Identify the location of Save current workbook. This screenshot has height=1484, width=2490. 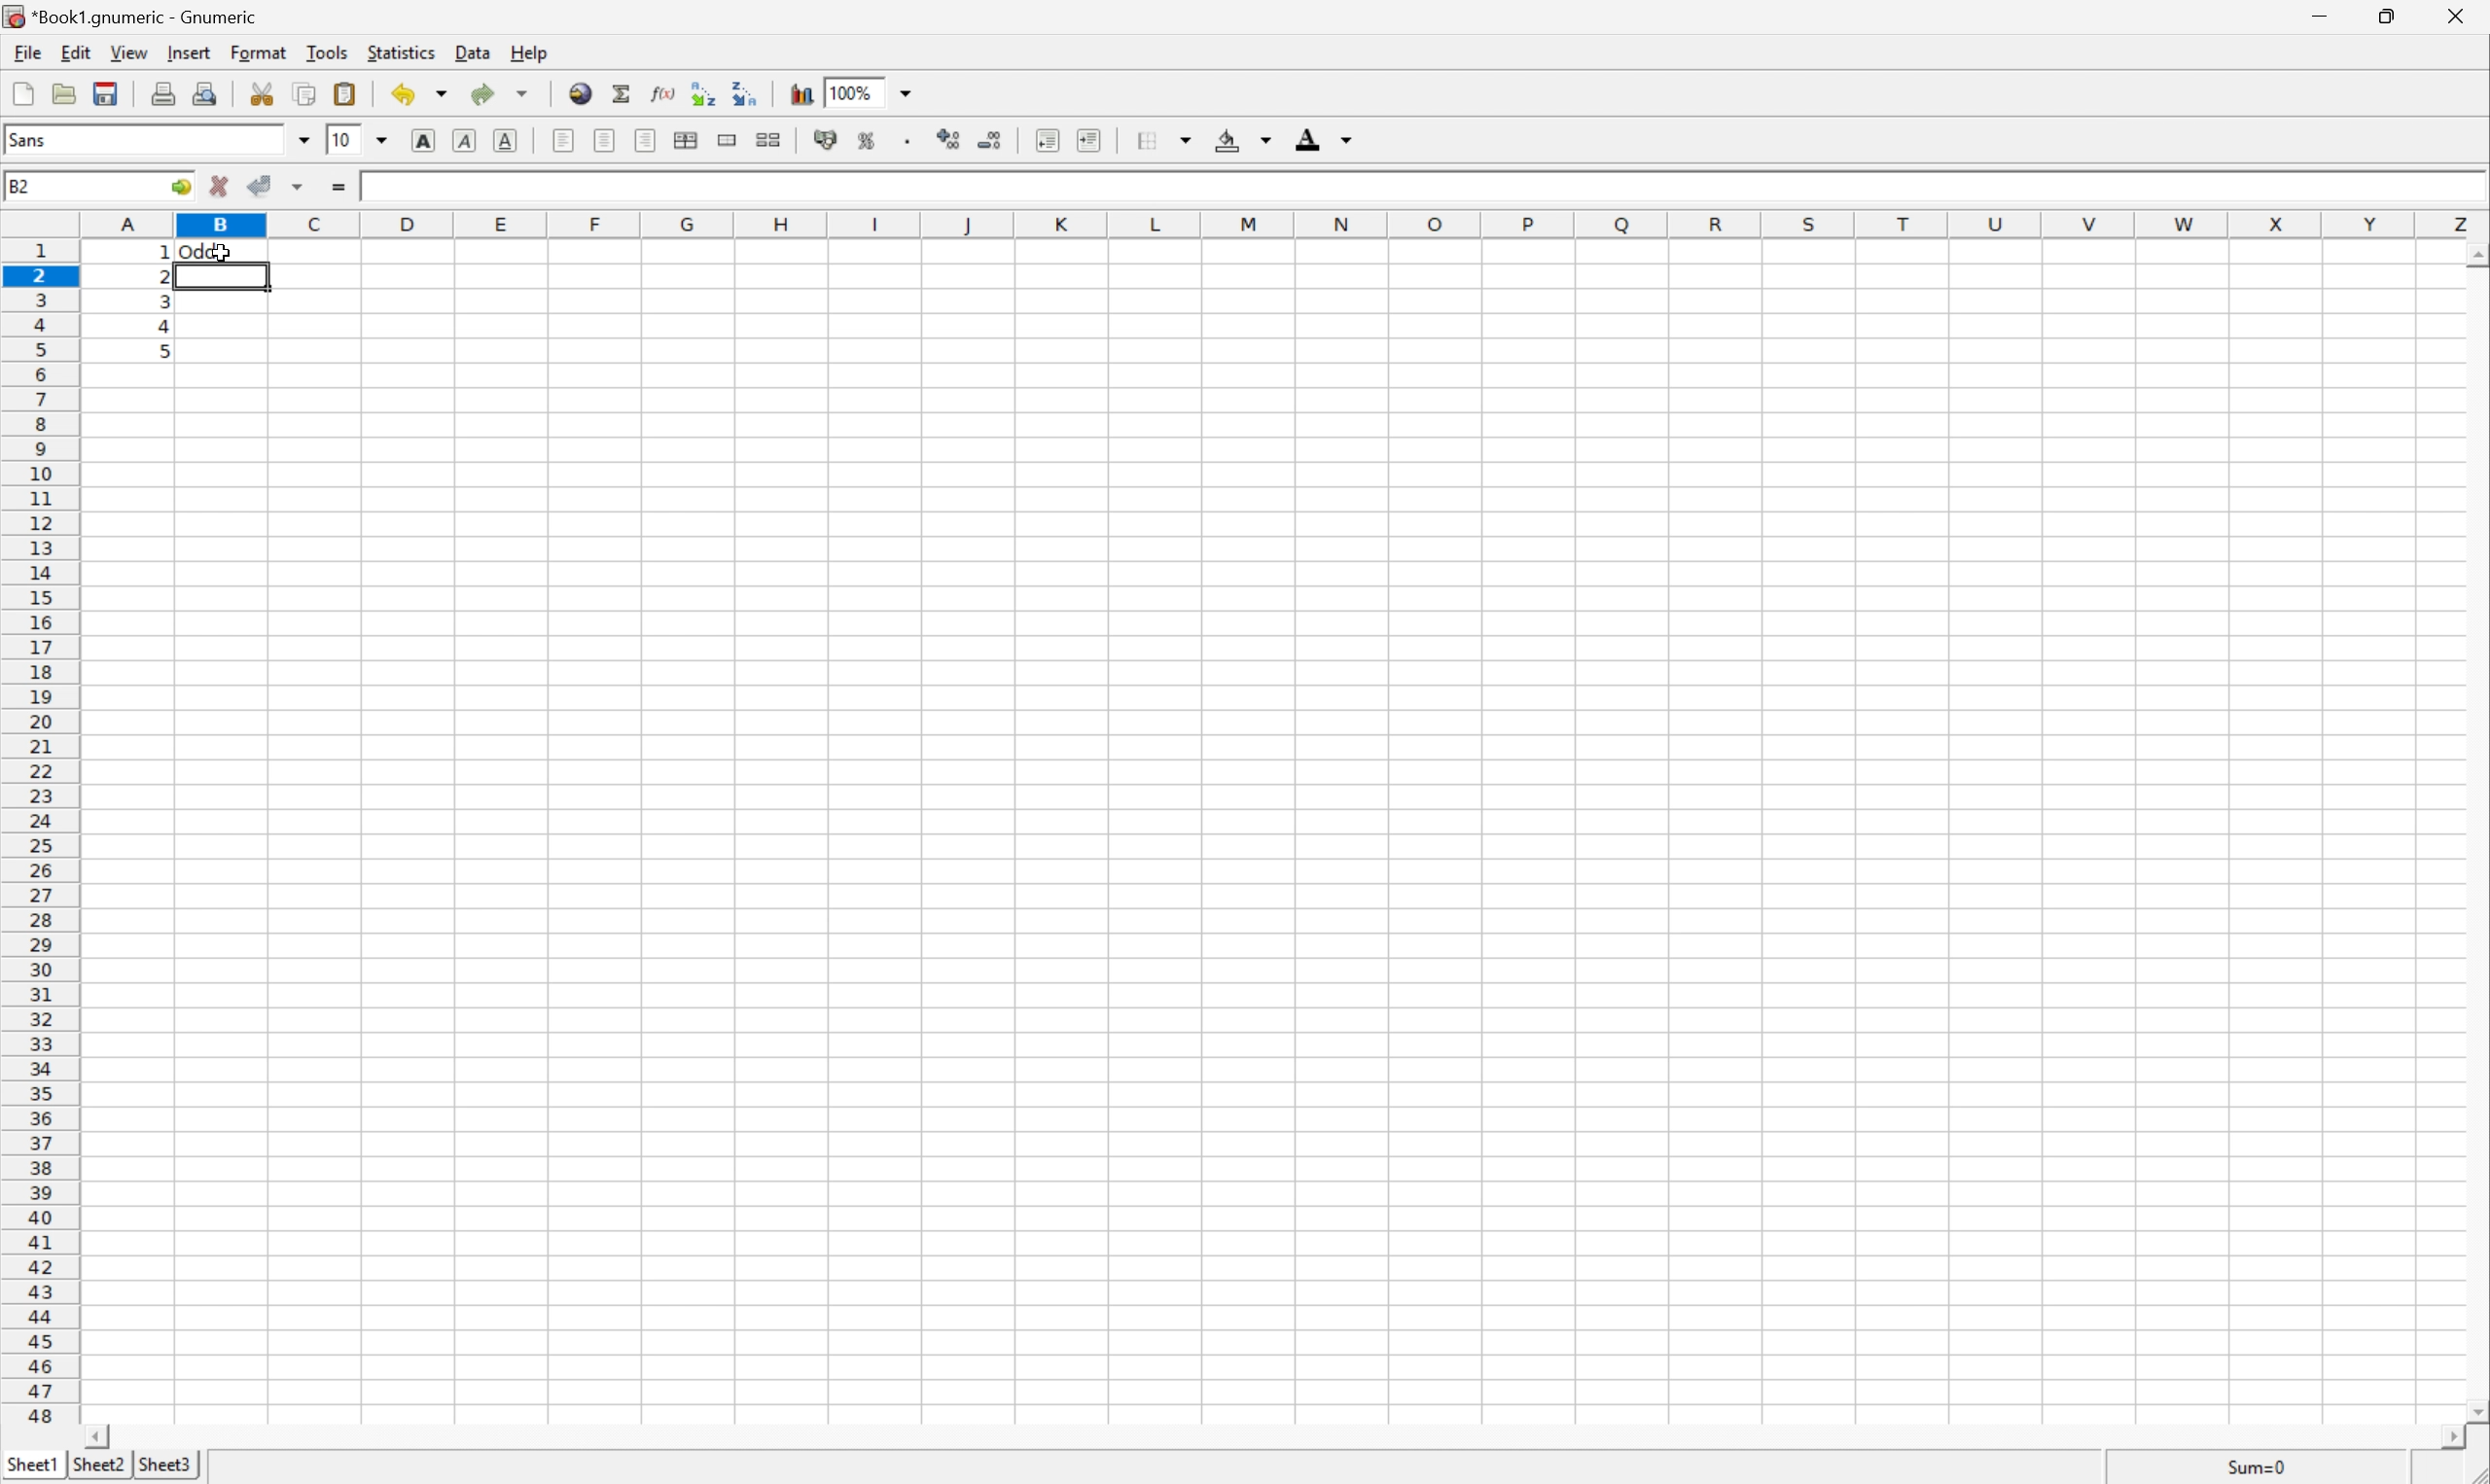
(104, 91).